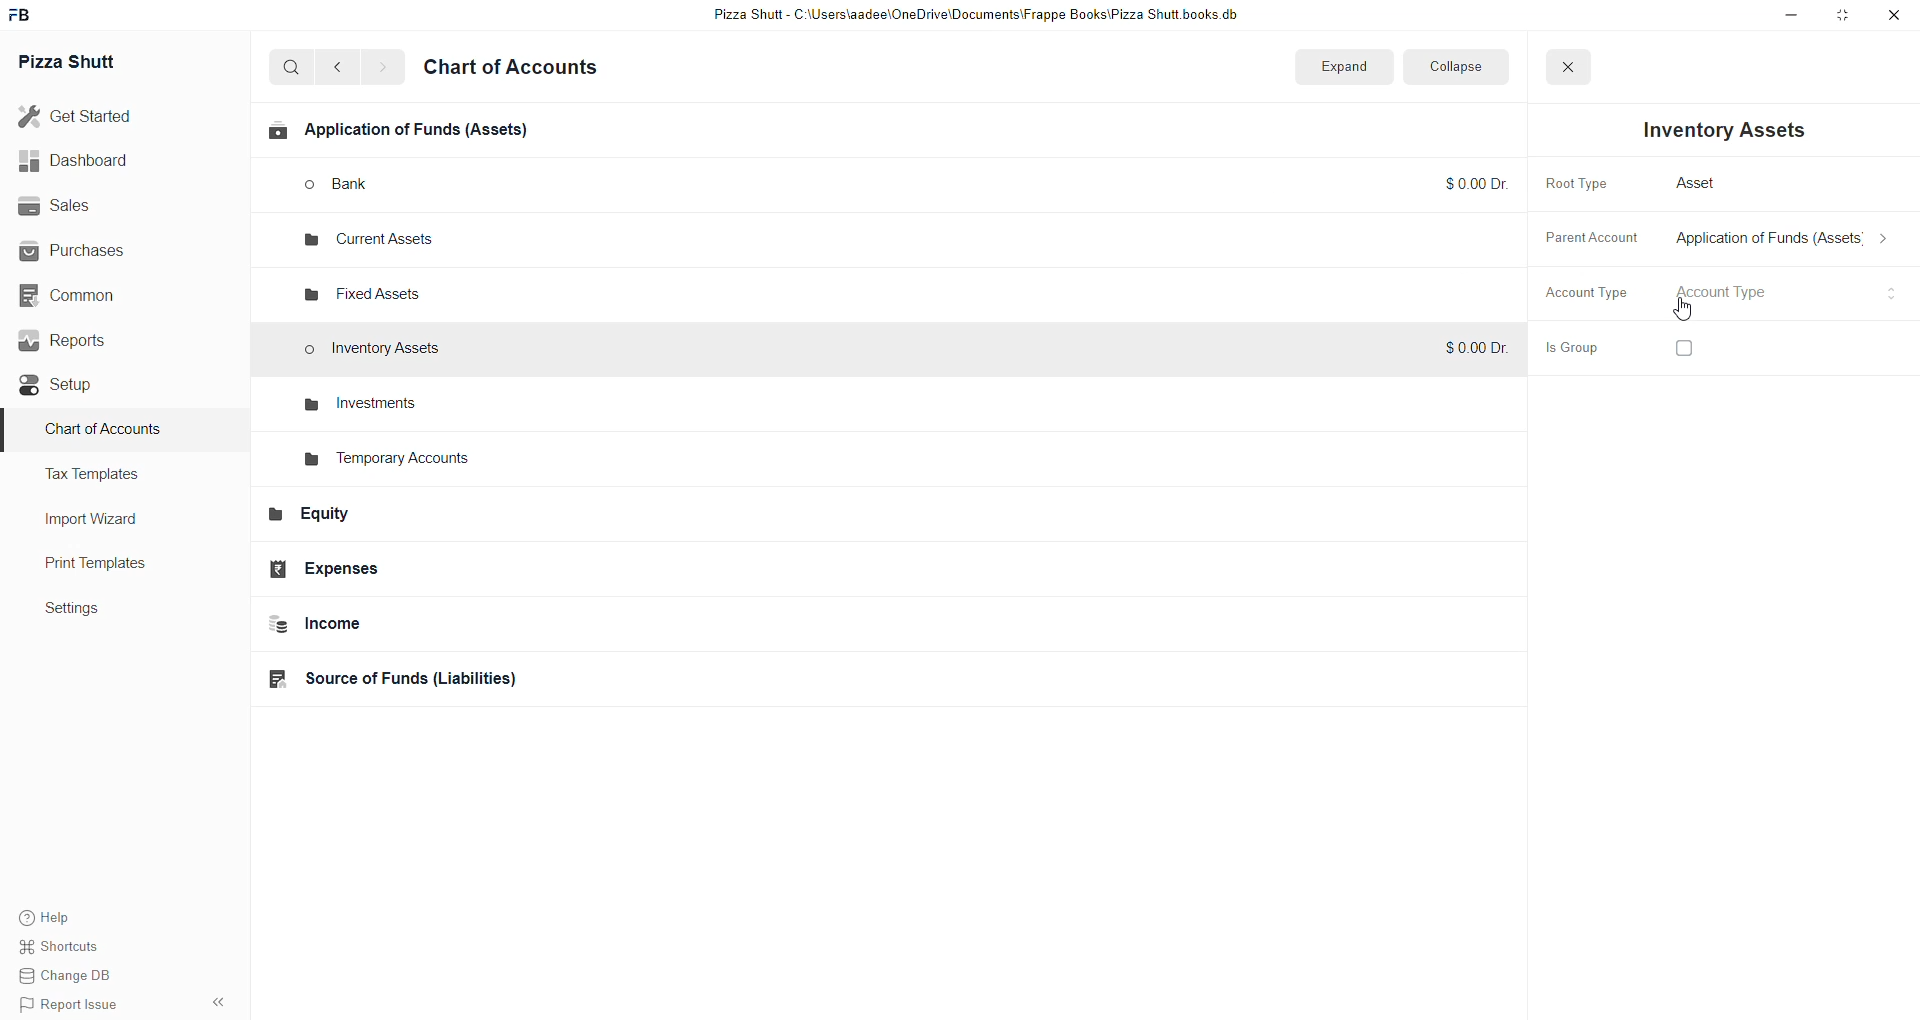 This screenshot has height=1020, width=1920. I want to click on Tax Templates , so click(117, 477).